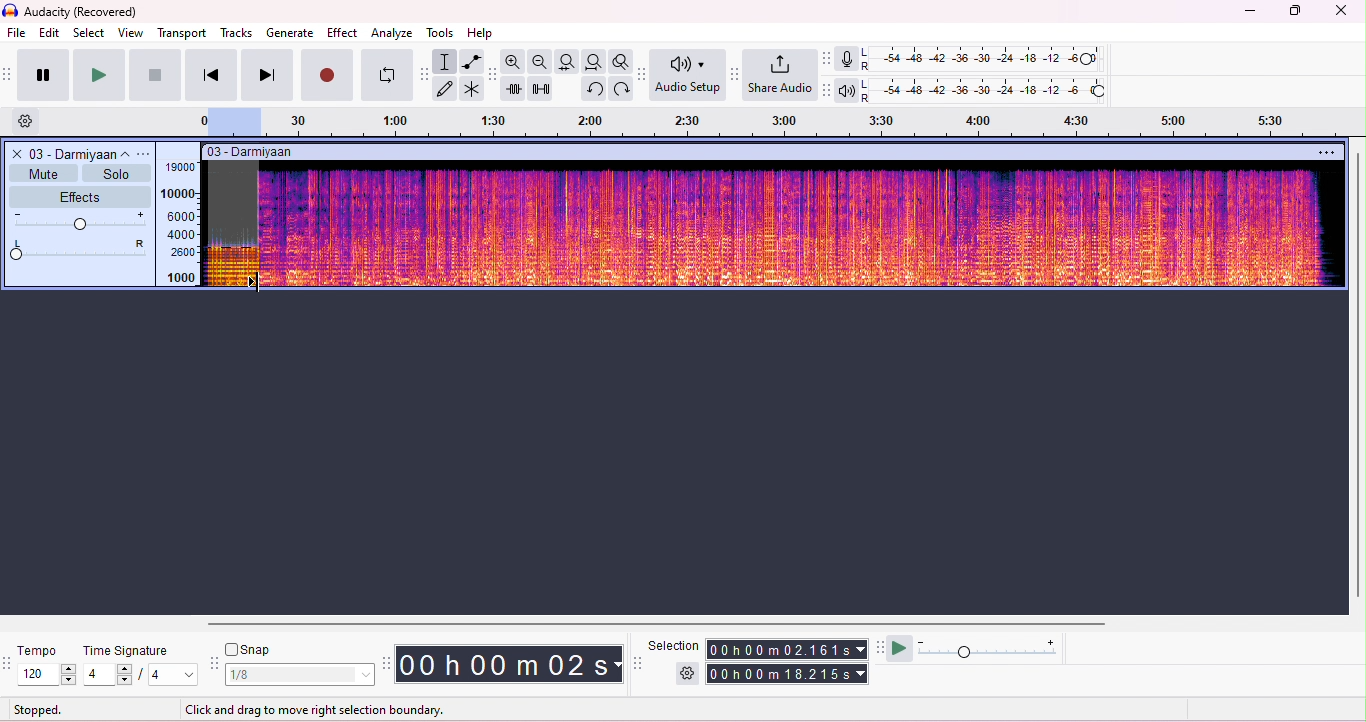 Image resolution: width=1366 pixels, height=722 pixels. What do you see at coordinates (643, 75) in the screenshot?
I see `Audio setup tool bar` at bounding box center [643, 75].